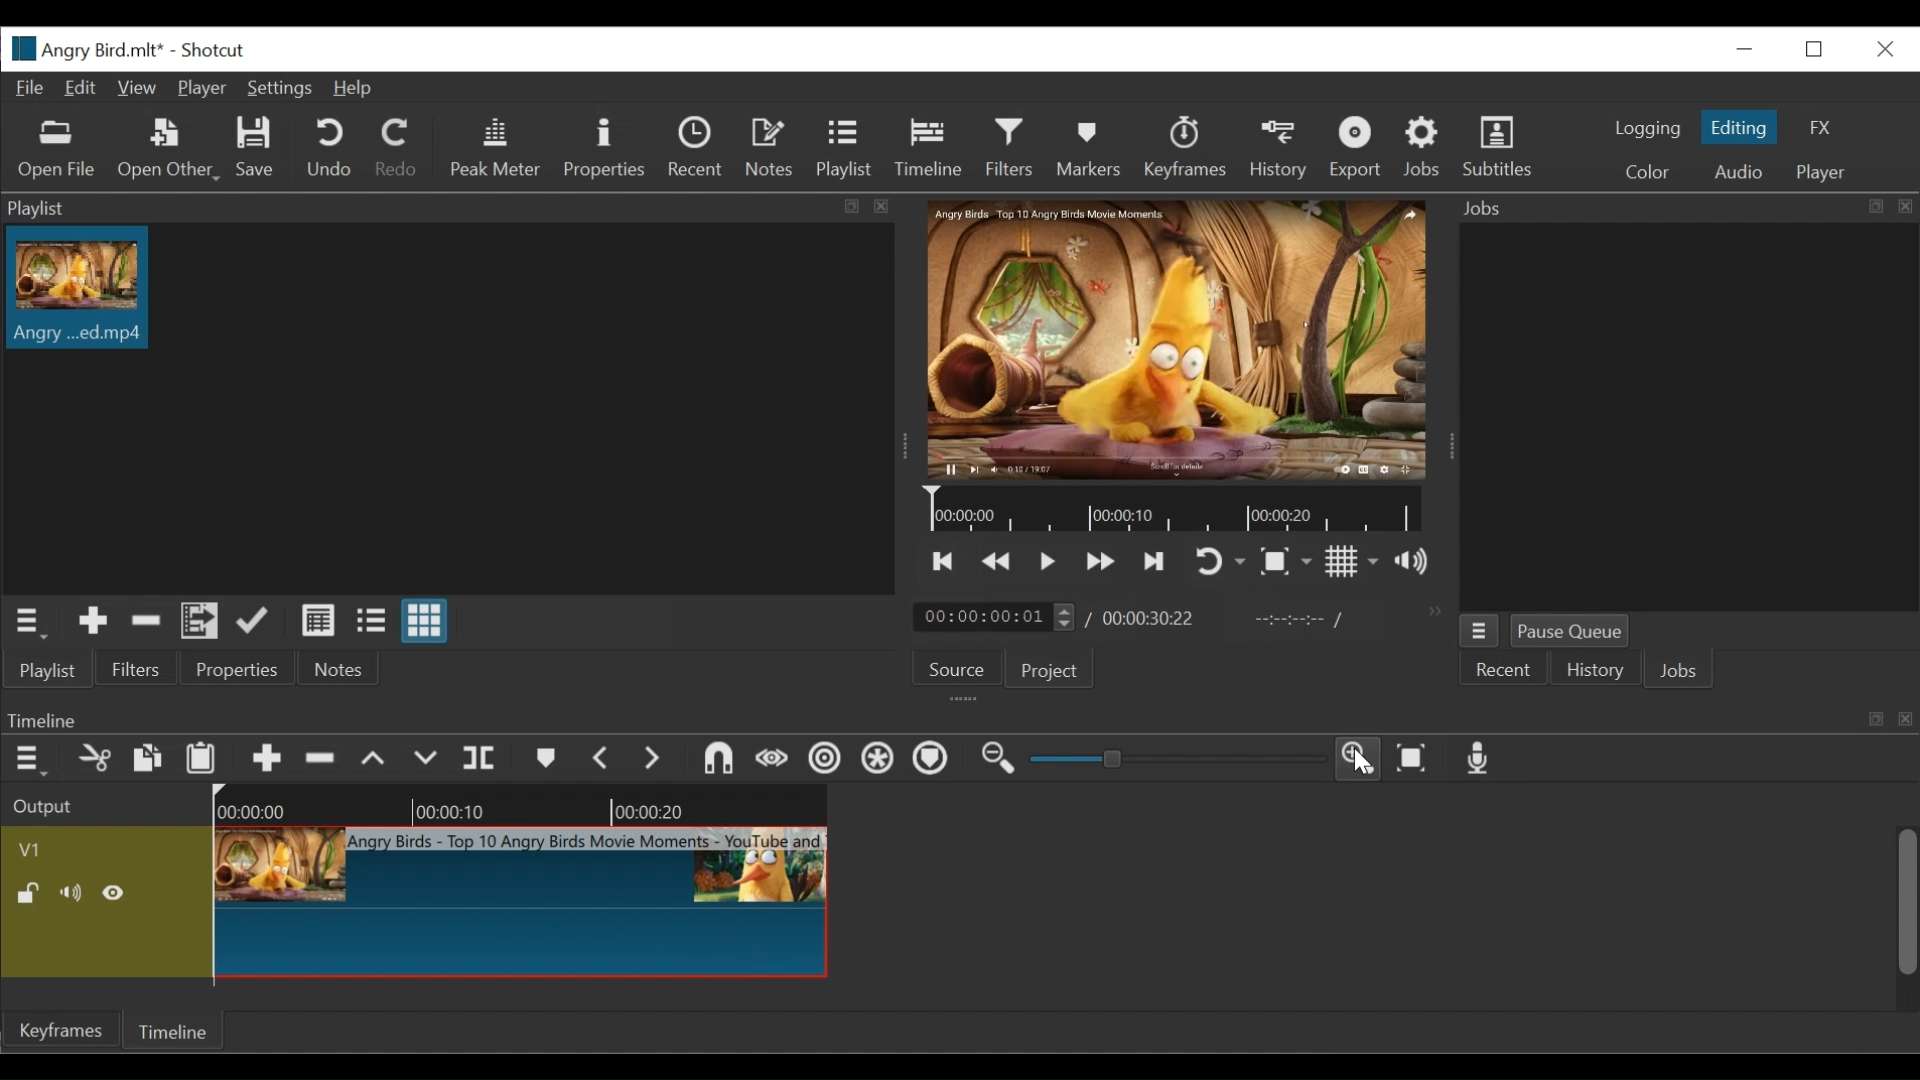  Describe the element at coordinates (1687, 208) in the screenshot. I see `Jobs Panel` at that location.